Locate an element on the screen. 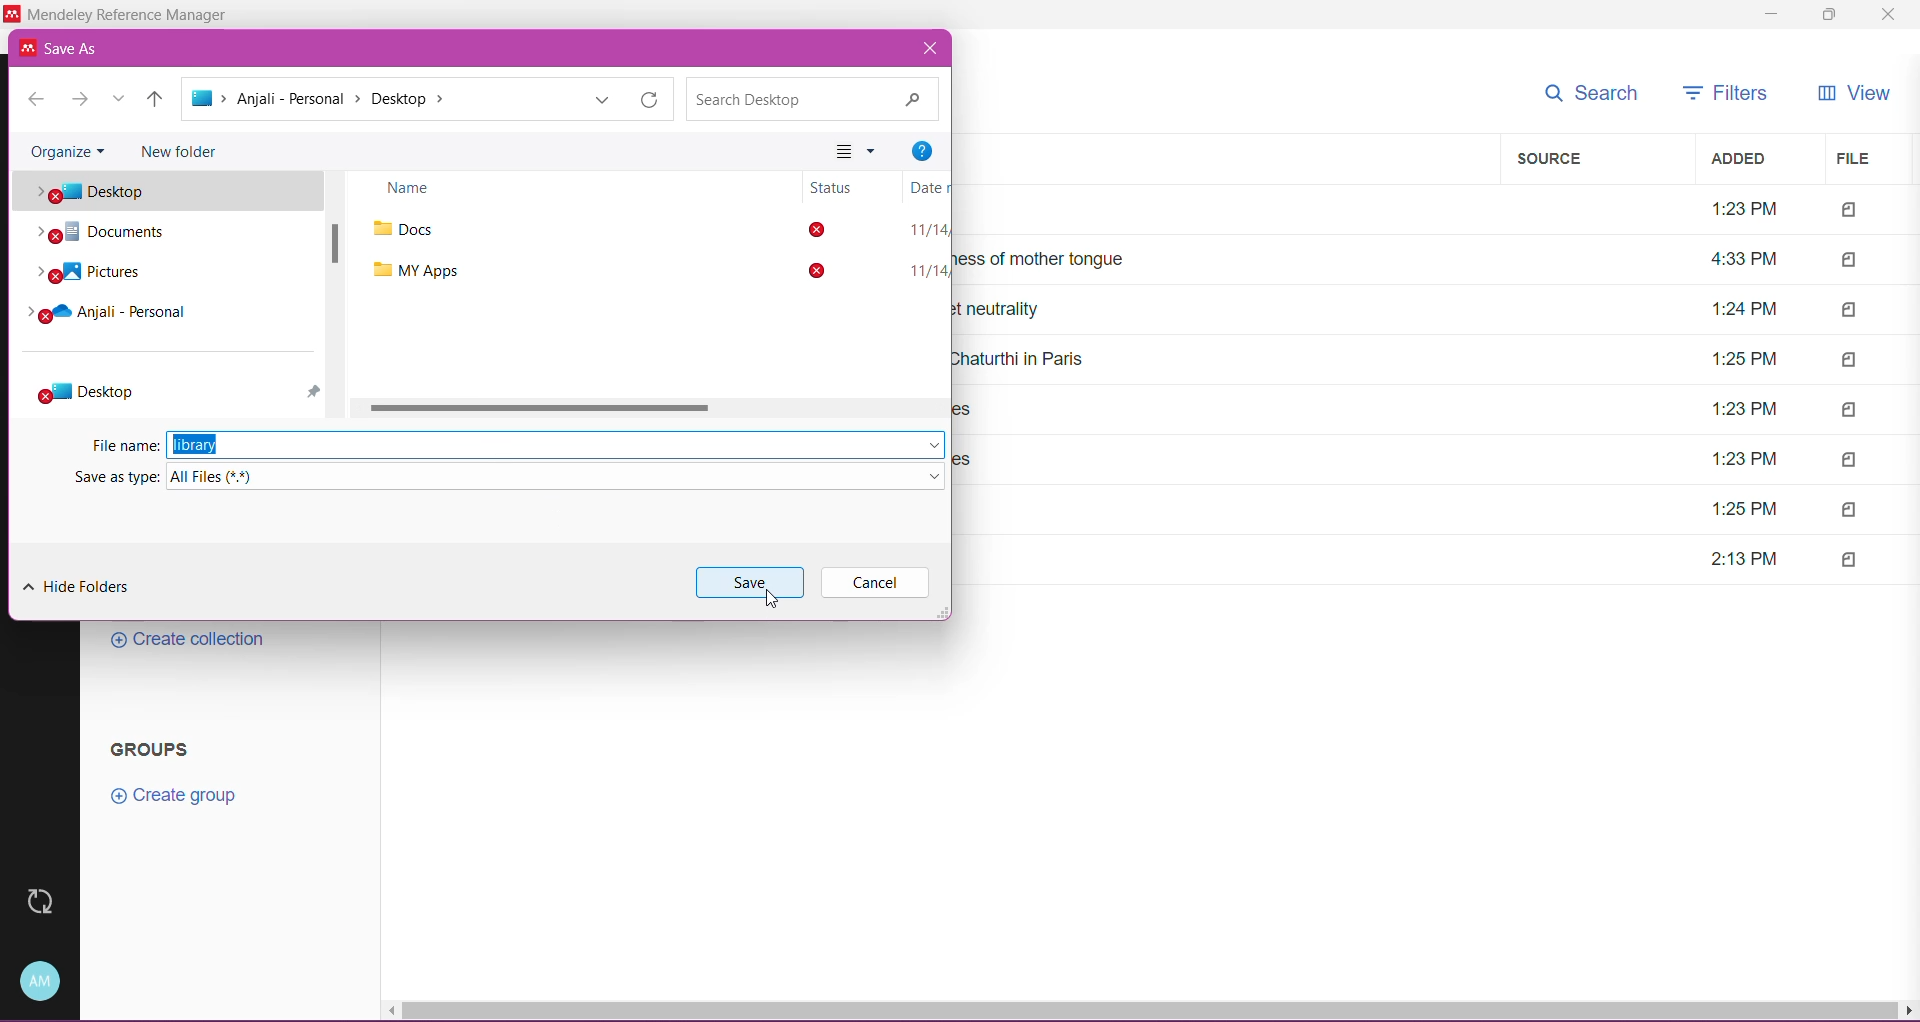  Recent Locations is located at coordinates (121, 99).